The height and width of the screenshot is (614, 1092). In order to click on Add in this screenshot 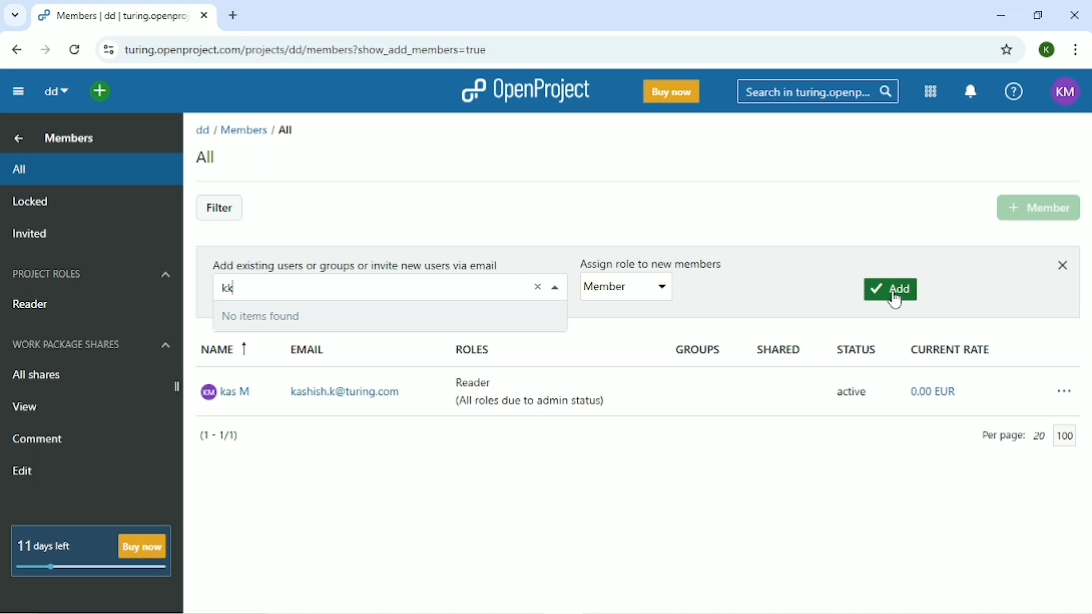, I will do `click(891, 291)`.